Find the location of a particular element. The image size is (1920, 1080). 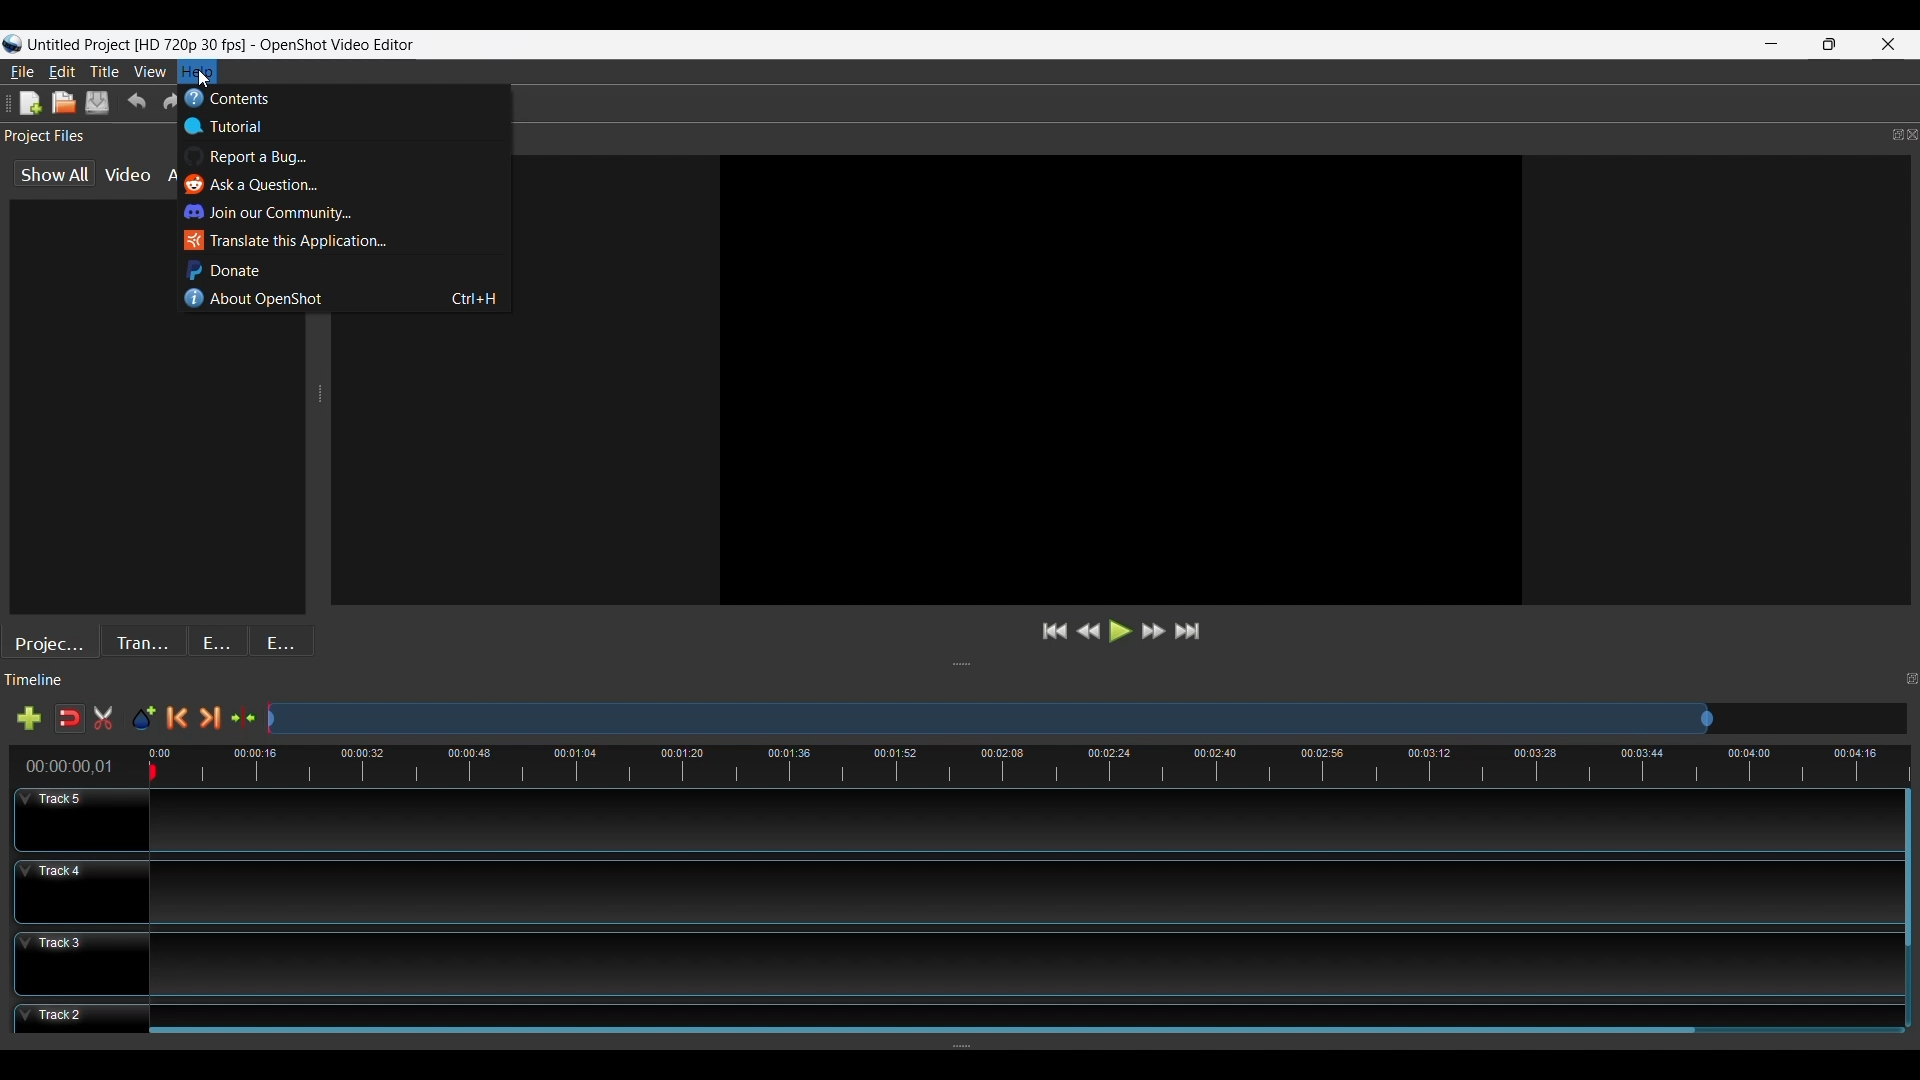

Marker is located at coordinates (143, 719).